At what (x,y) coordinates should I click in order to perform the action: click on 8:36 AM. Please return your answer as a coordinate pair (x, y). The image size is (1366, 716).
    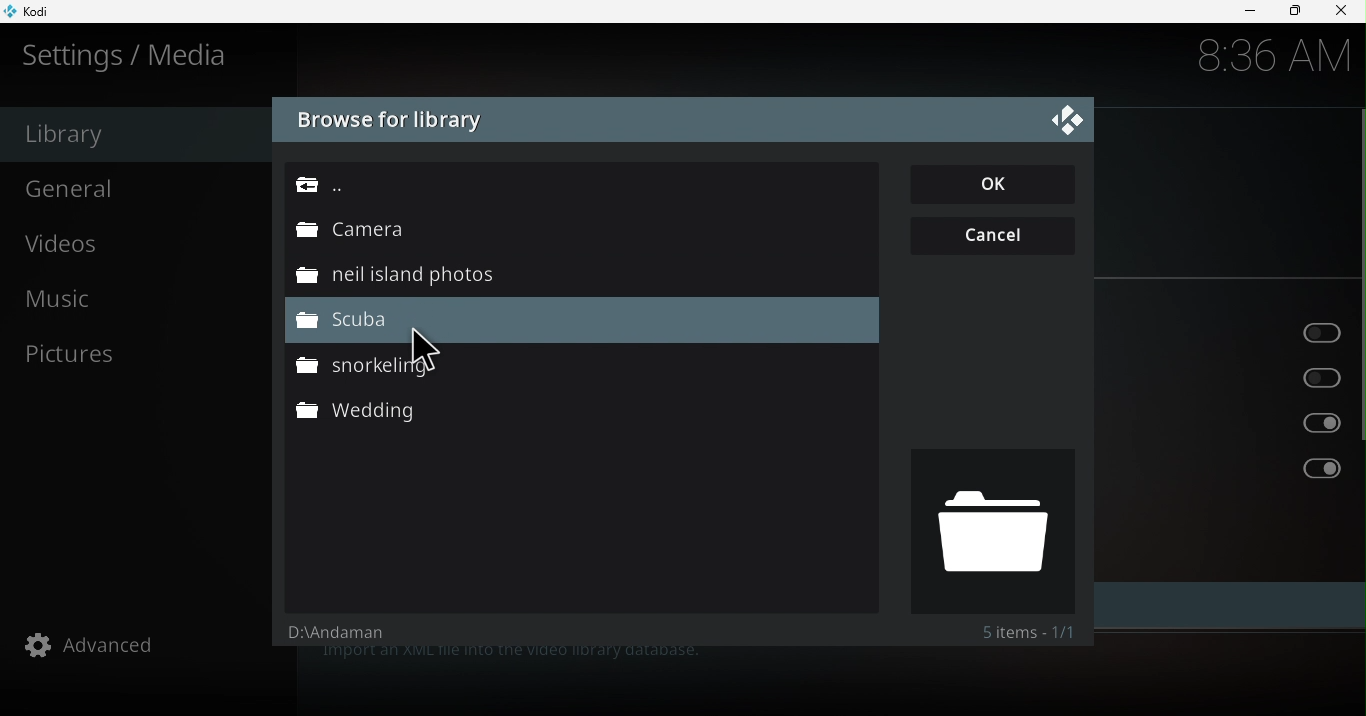
    Looking at the image, I should click on (1265, 59).